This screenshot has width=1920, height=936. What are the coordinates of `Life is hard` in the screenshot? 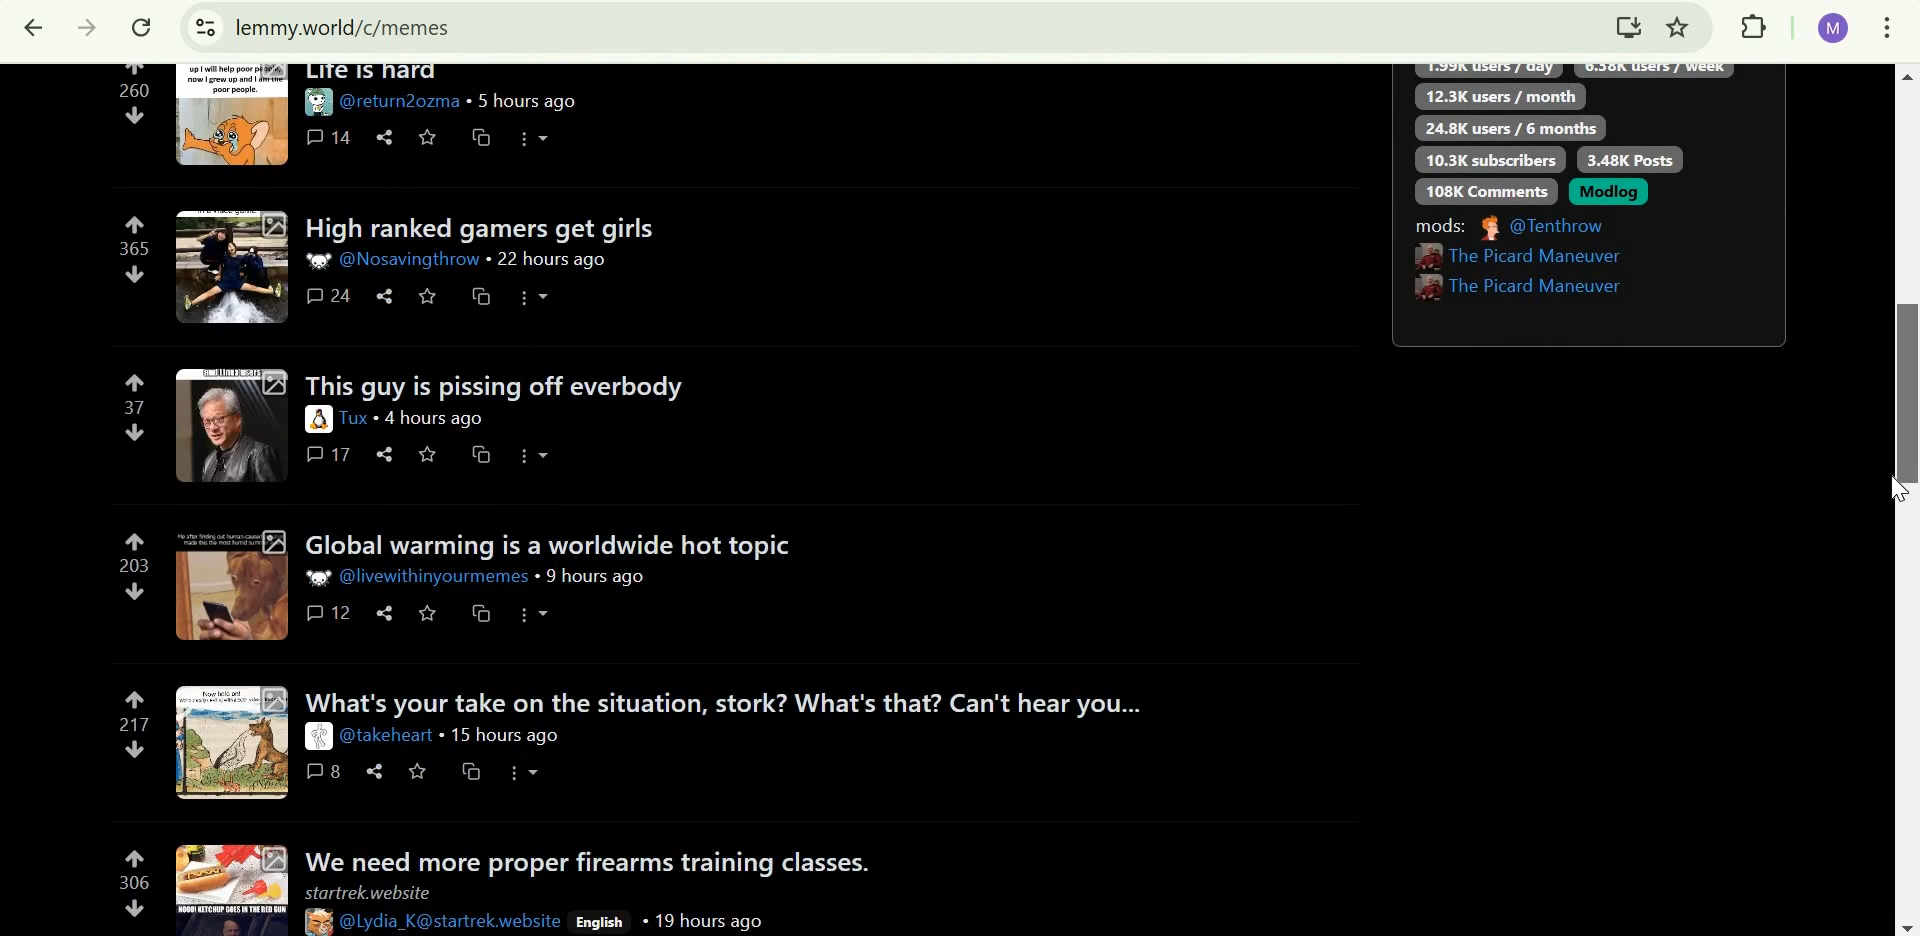 It's located at (372, 73).